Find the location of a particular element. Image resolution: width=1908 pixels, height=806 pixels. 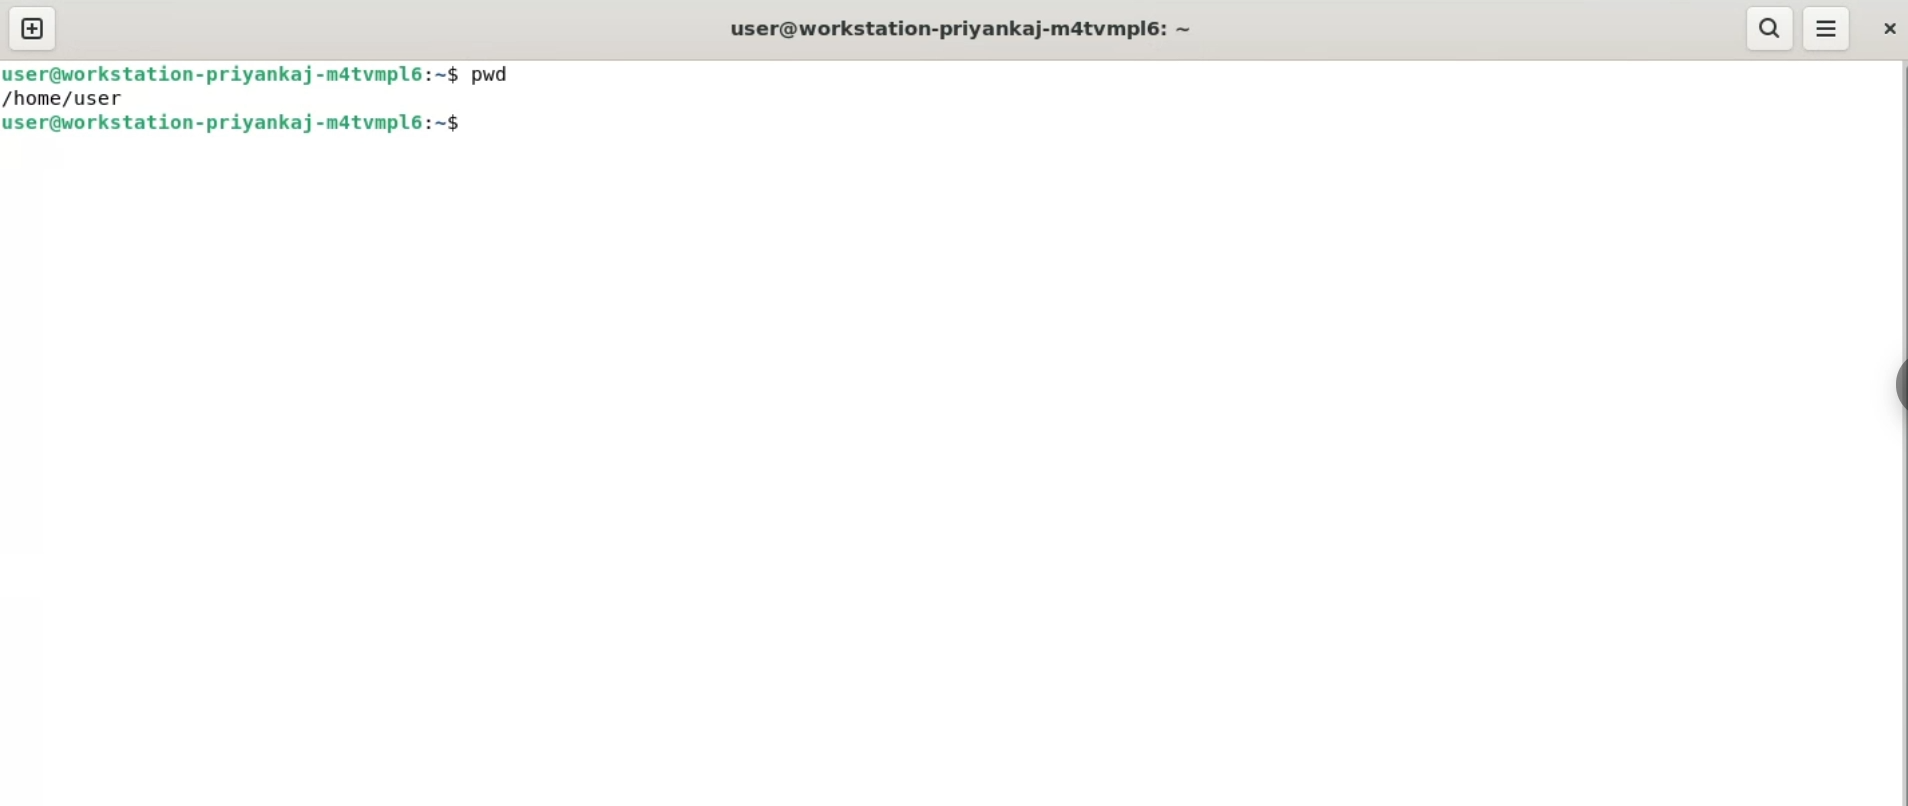

pwd is located at coordinates (498, 74).